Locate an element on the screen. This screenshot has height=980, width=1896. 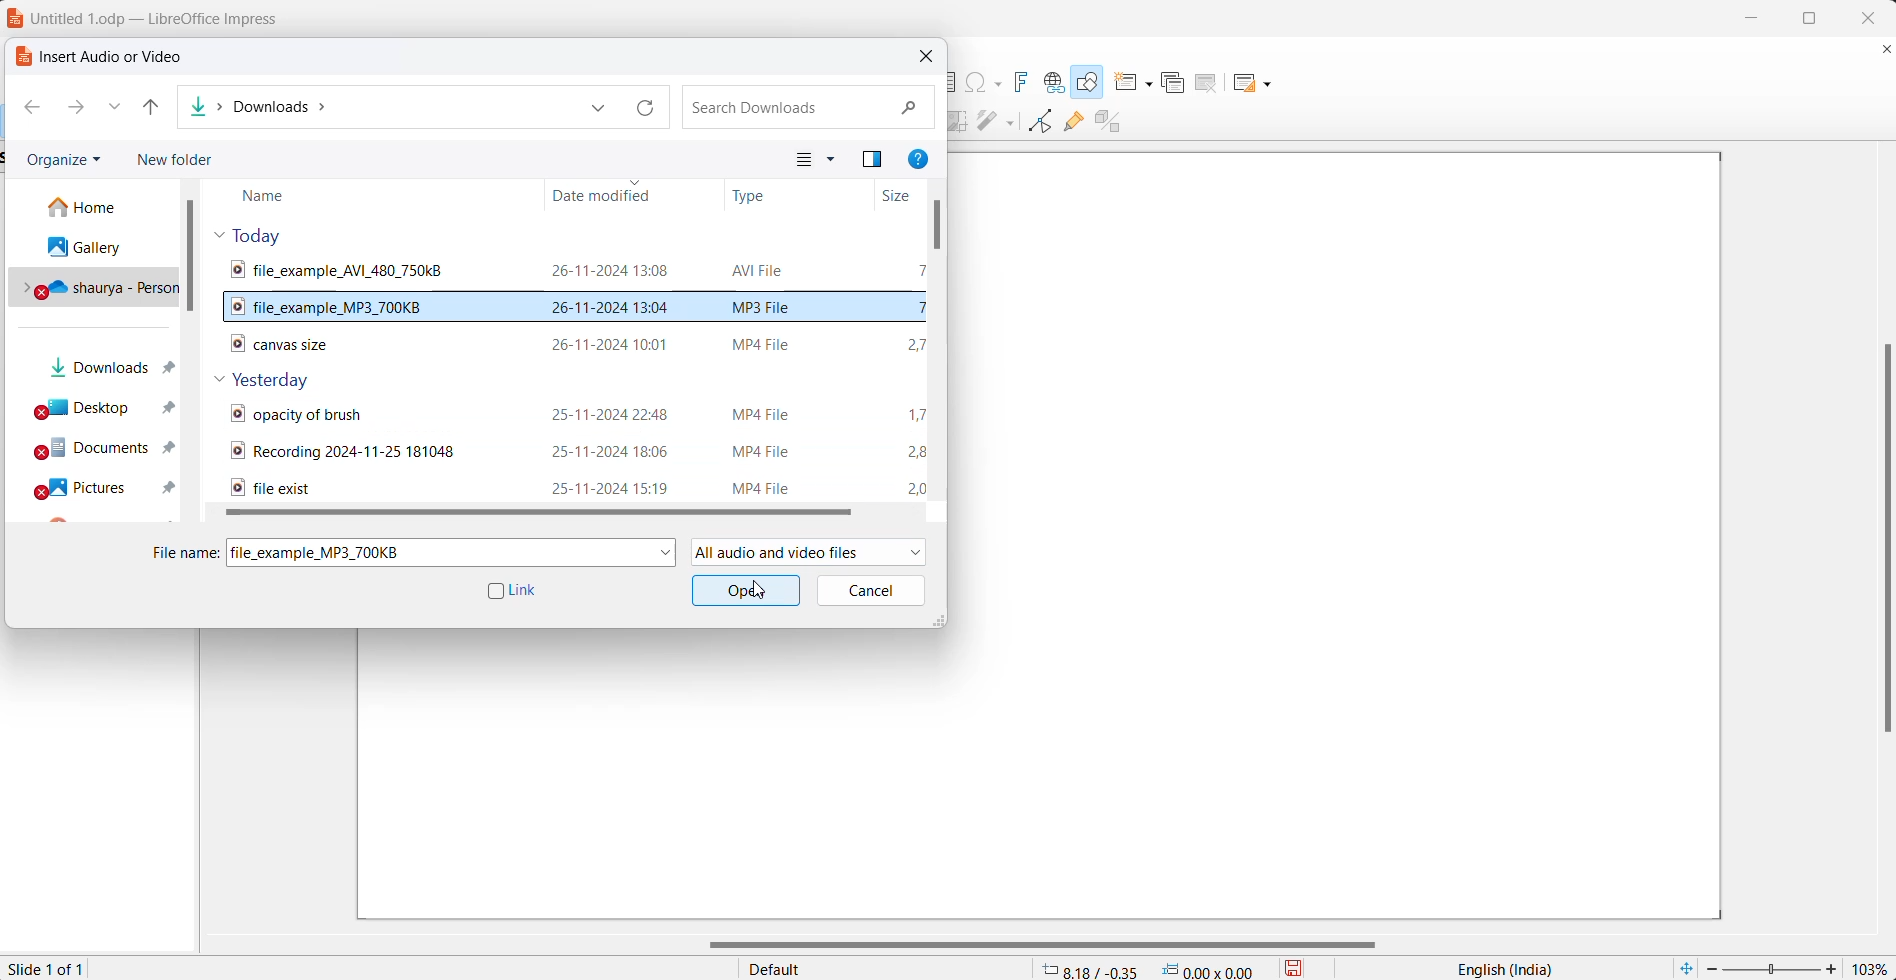
pictures is located at coordinates (107, 485).